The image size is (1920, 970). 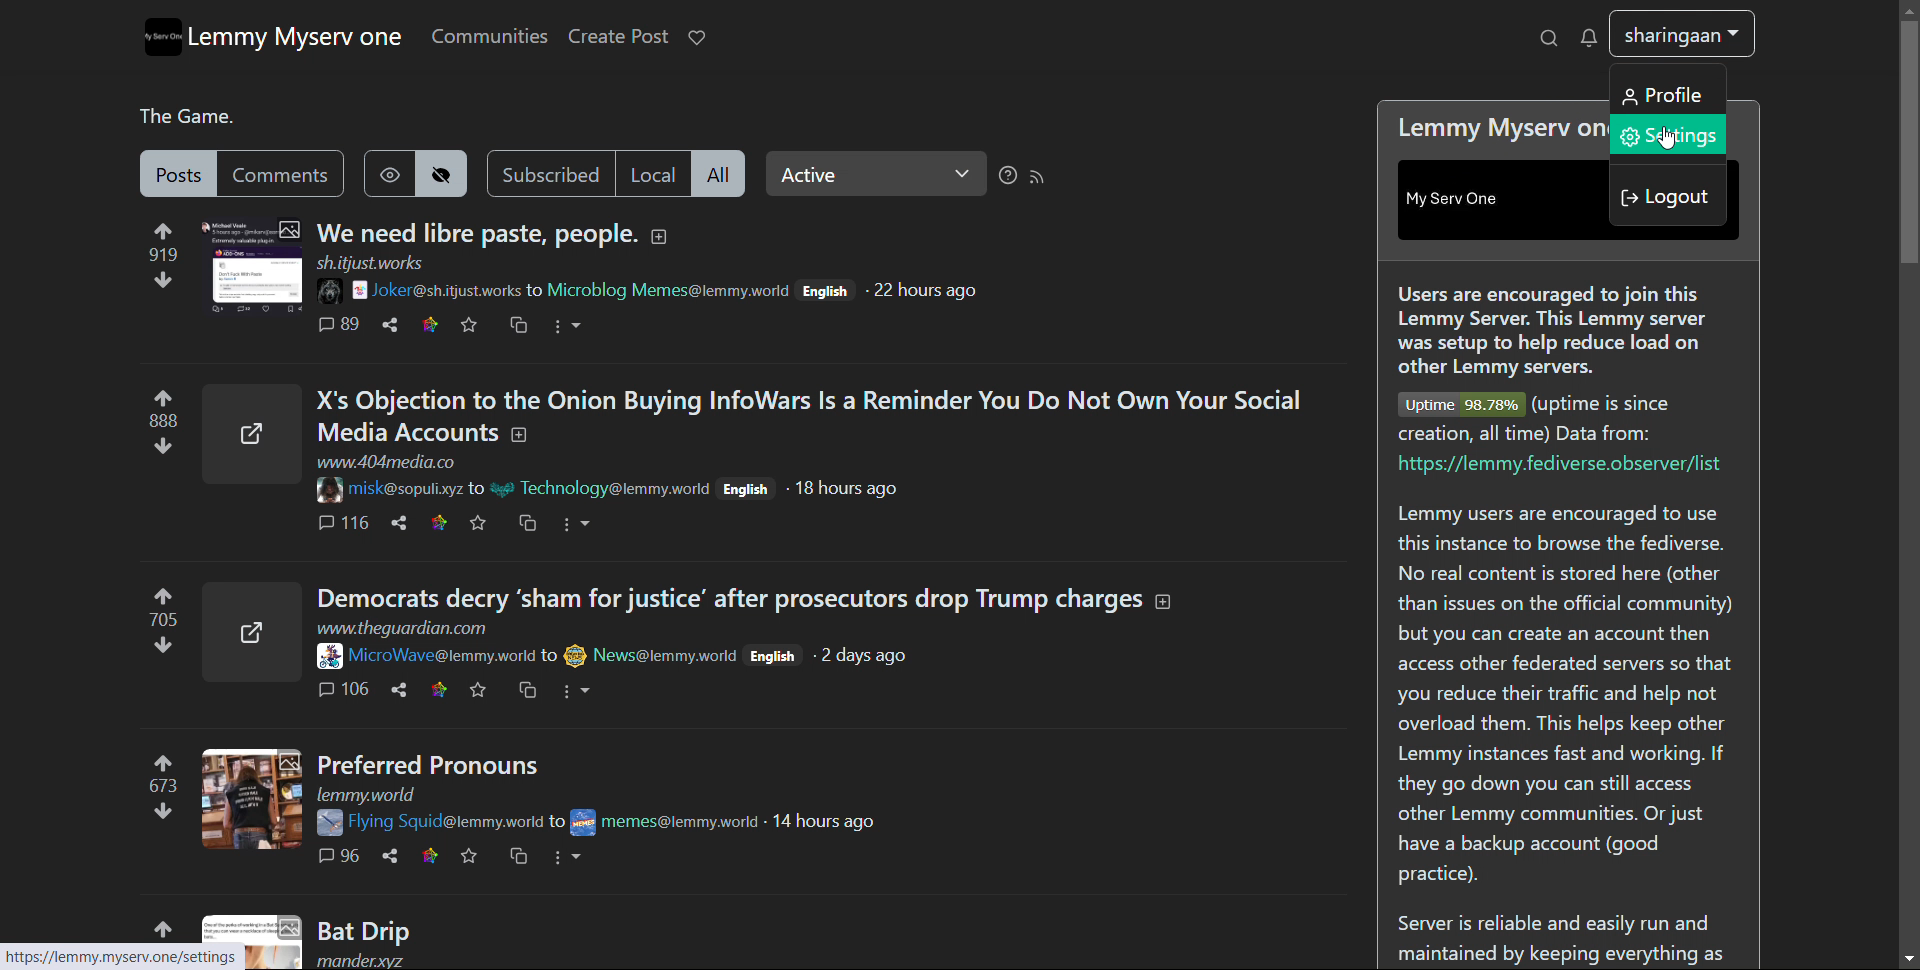 I want to click on 106 comments, so click(x=347, y=691).